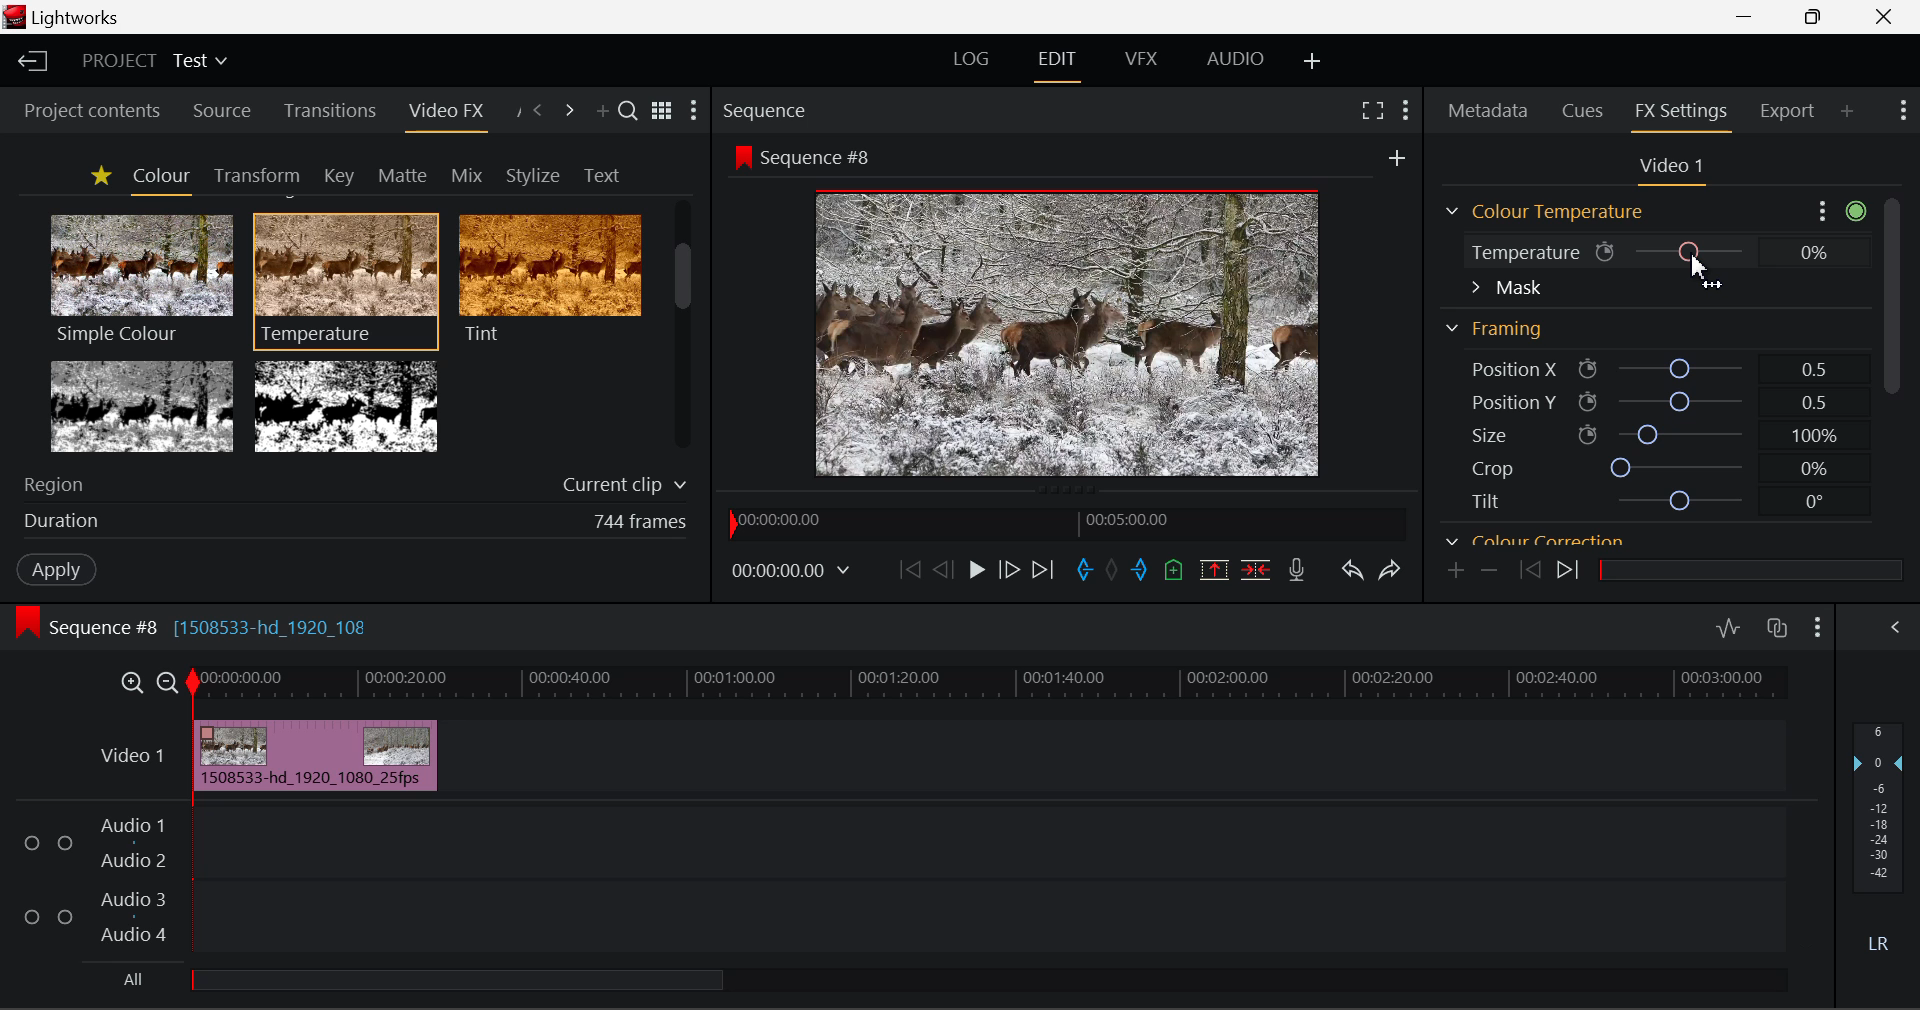  What do you see at coordinates (907, 574) in the screenshot?
I see `To start` at bounding box center [907, 574].